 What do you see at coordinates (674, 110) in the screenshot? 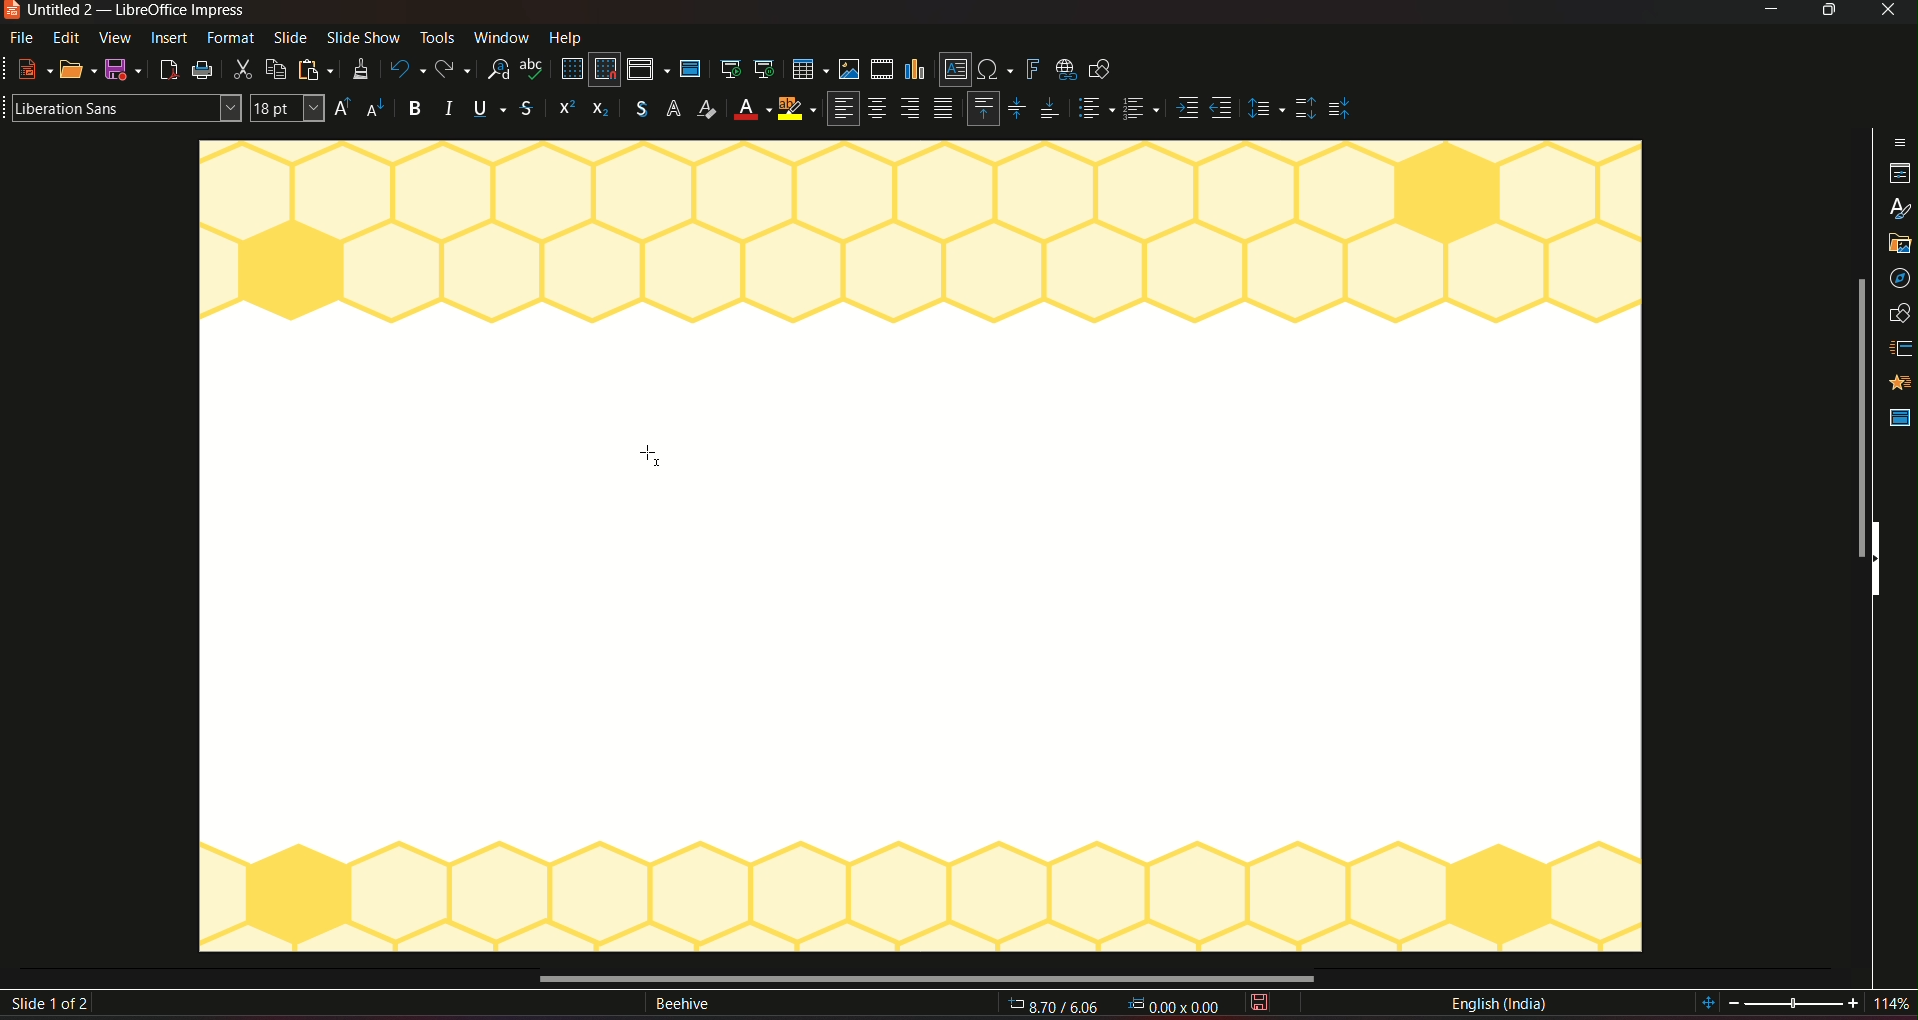
I see `font styles` at bounding box center [674, 110].